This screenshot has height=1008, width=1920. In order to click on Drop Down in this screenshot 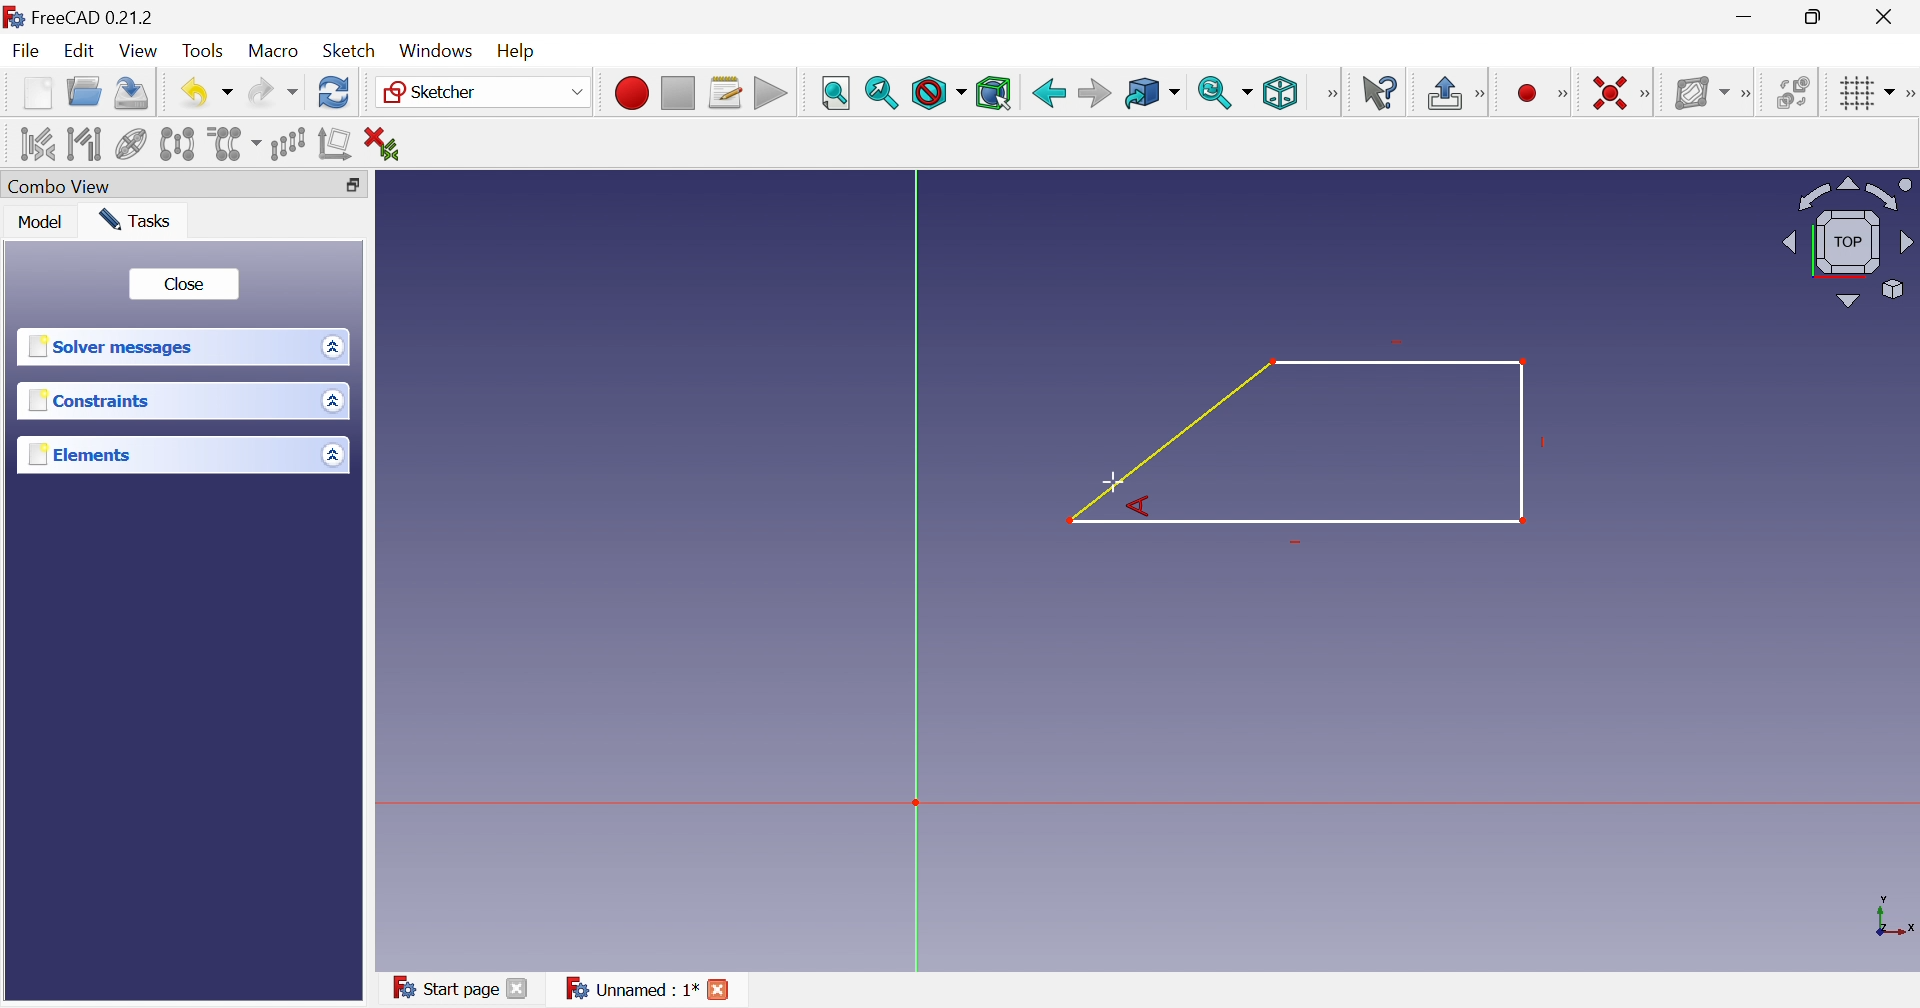, I will do `click(1891, 89)`.